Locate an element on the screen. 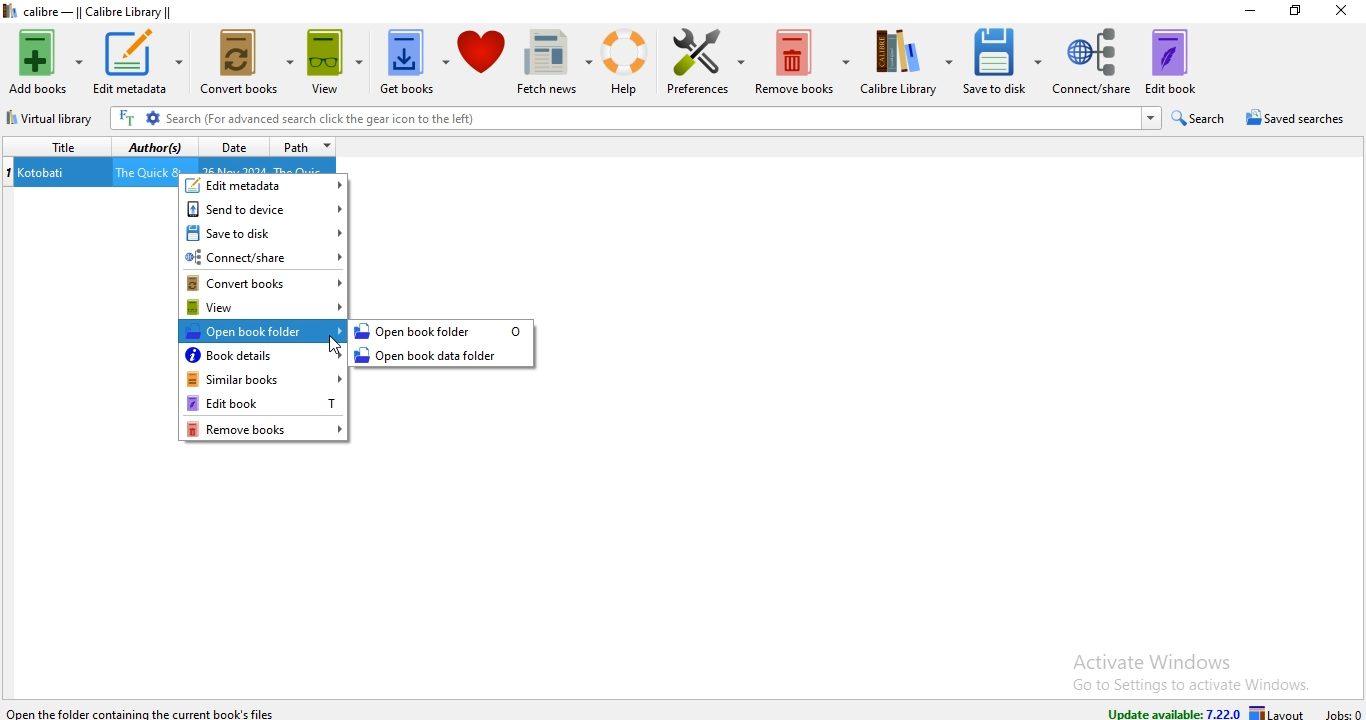   saved searches is located at coordinates (1293, 118).